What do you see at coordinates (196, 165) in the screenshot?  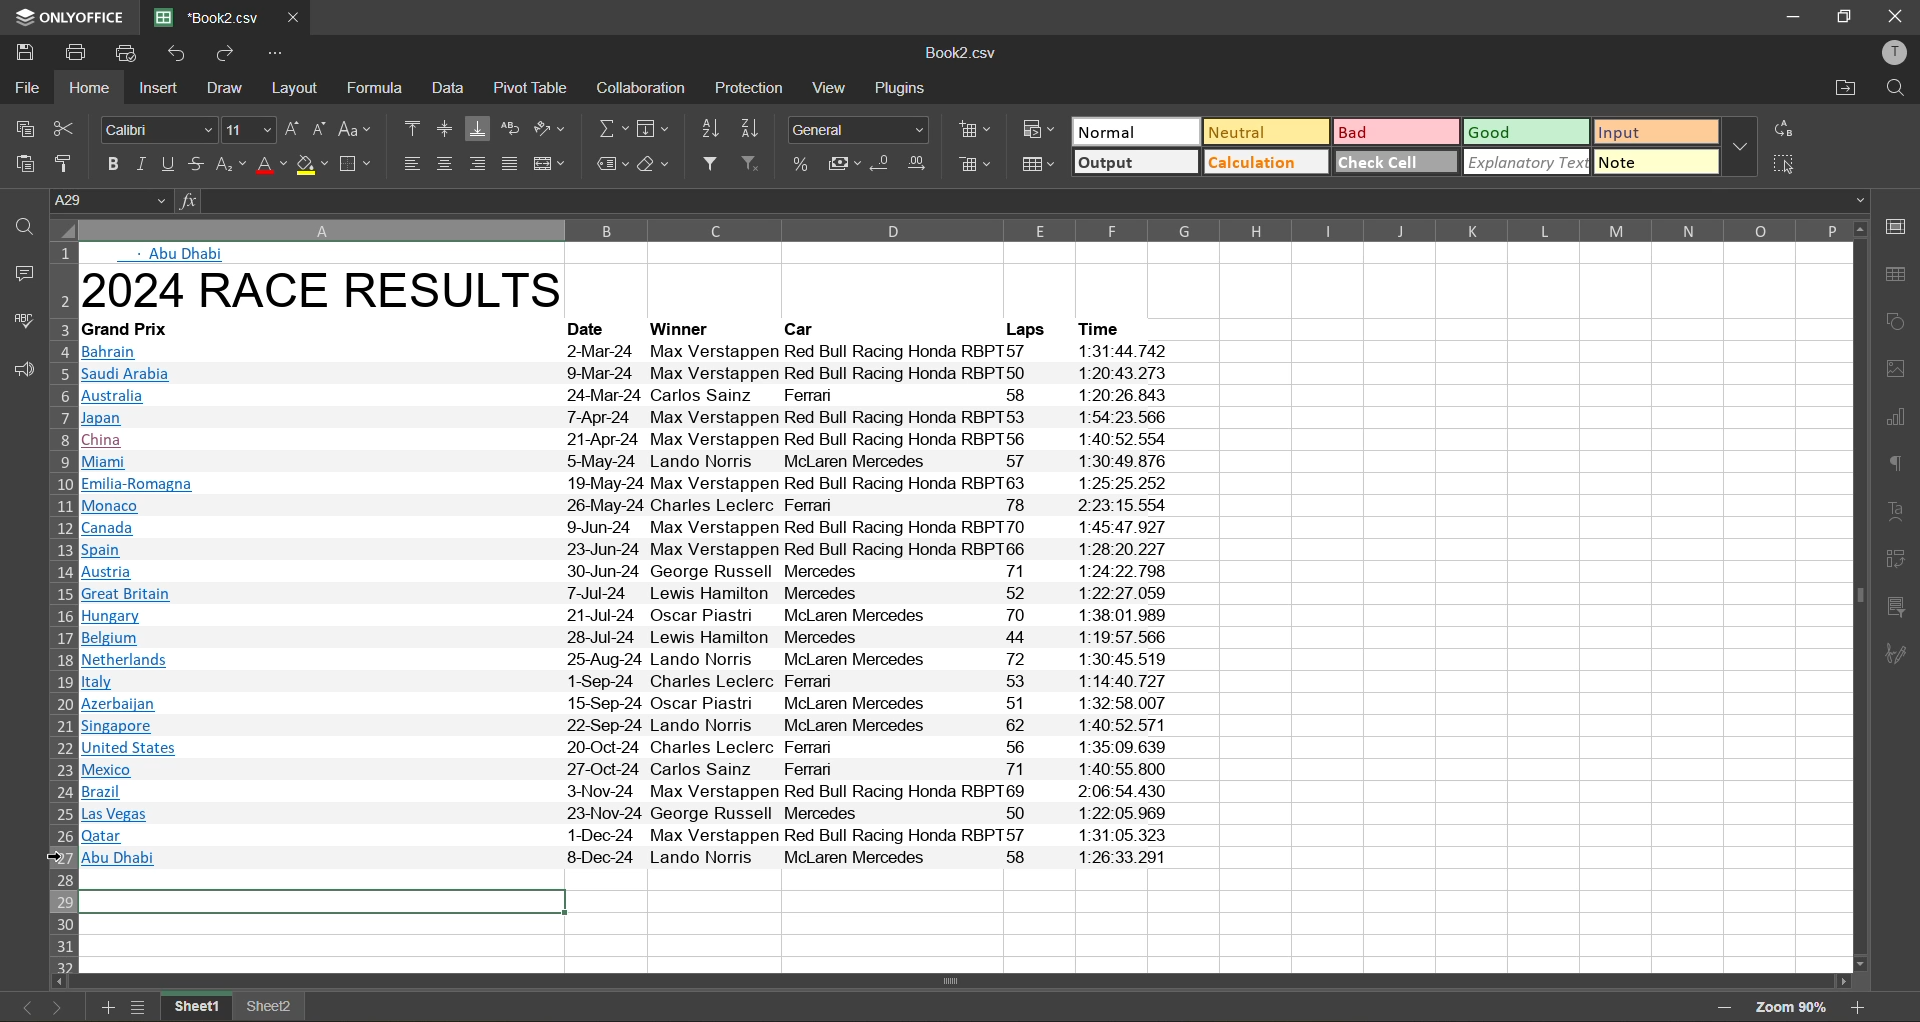 I see `strikethrough` at bounding box center [196, 165].